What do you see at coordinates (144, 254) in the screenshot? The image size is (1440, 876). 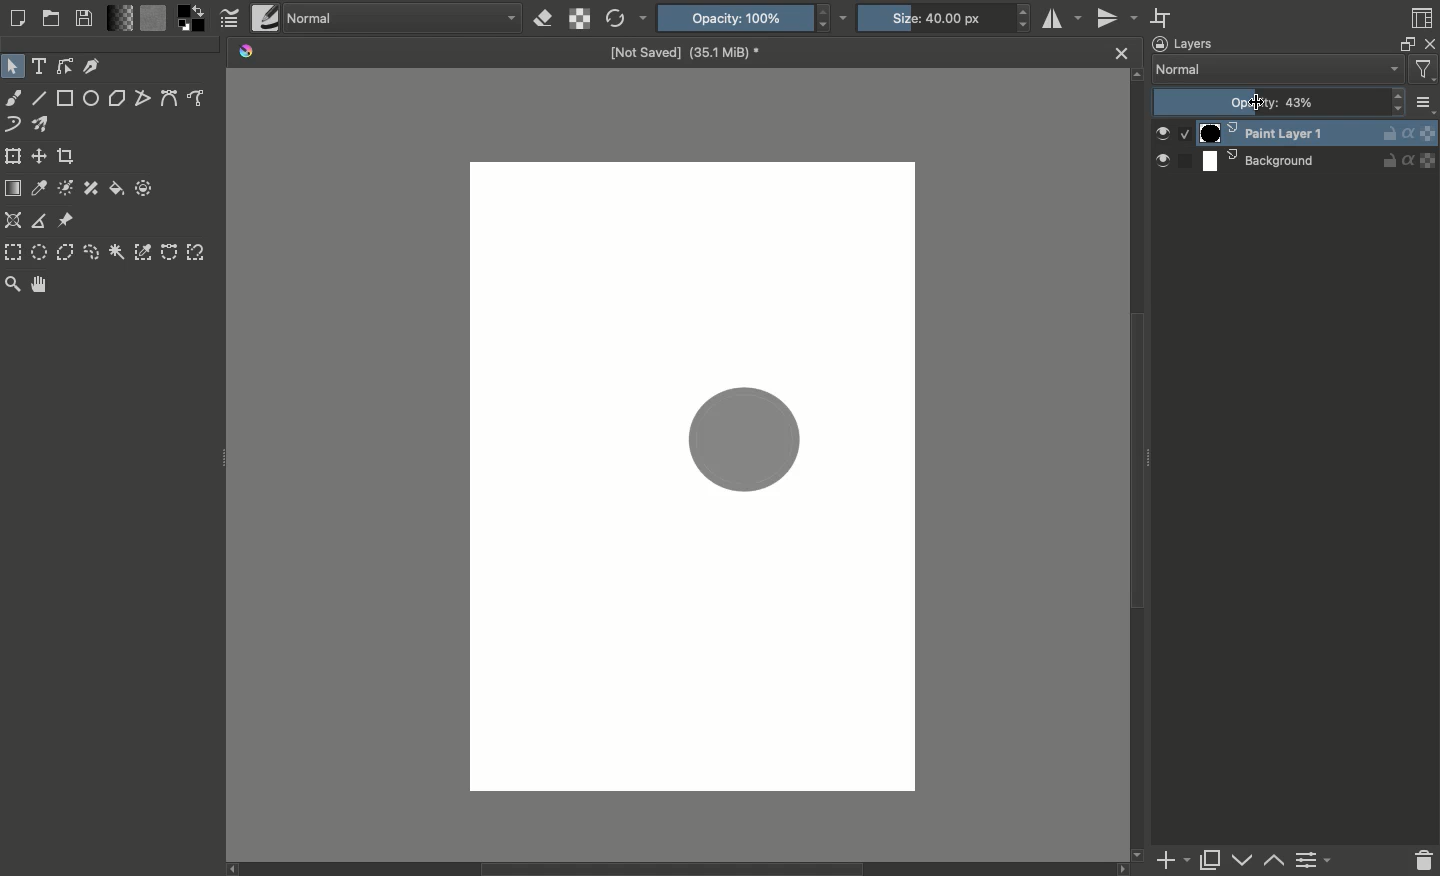 I see `Color selection tool` at bounding box center [144, 254].